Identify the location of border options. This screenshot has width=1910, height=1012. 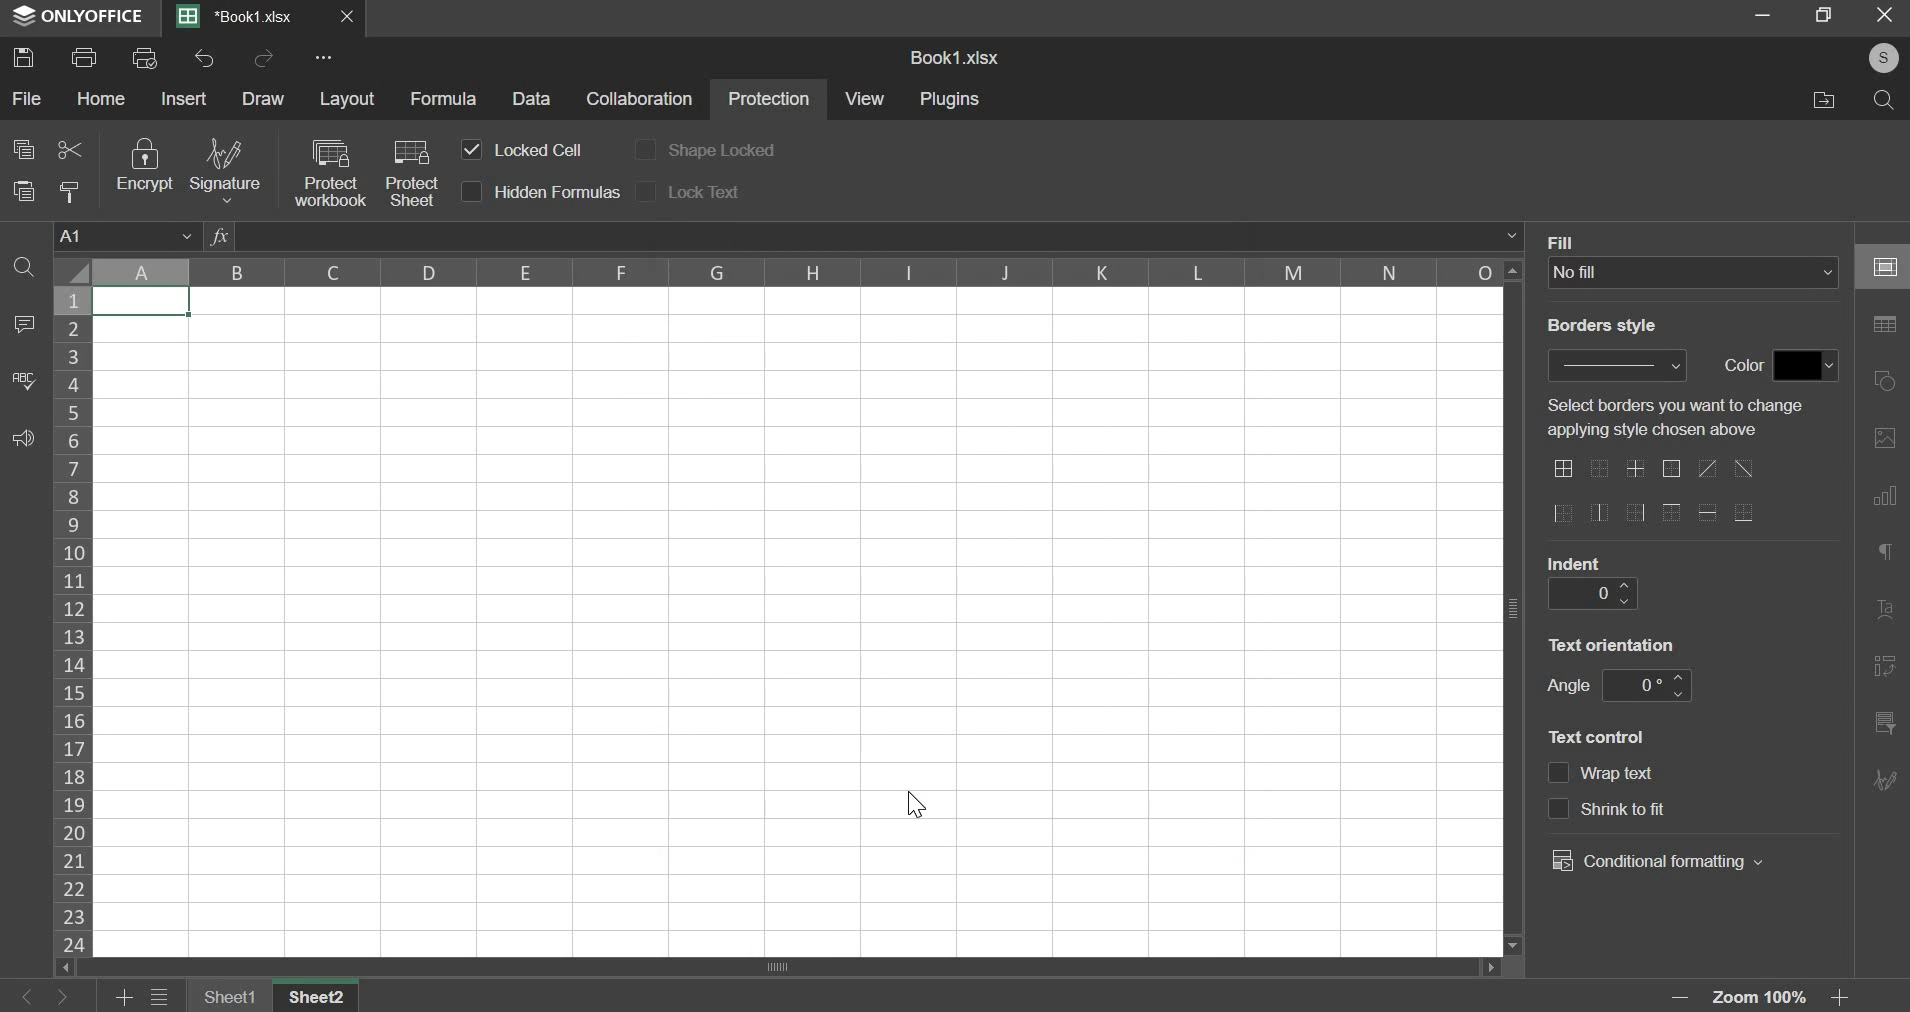
(1637, 469).